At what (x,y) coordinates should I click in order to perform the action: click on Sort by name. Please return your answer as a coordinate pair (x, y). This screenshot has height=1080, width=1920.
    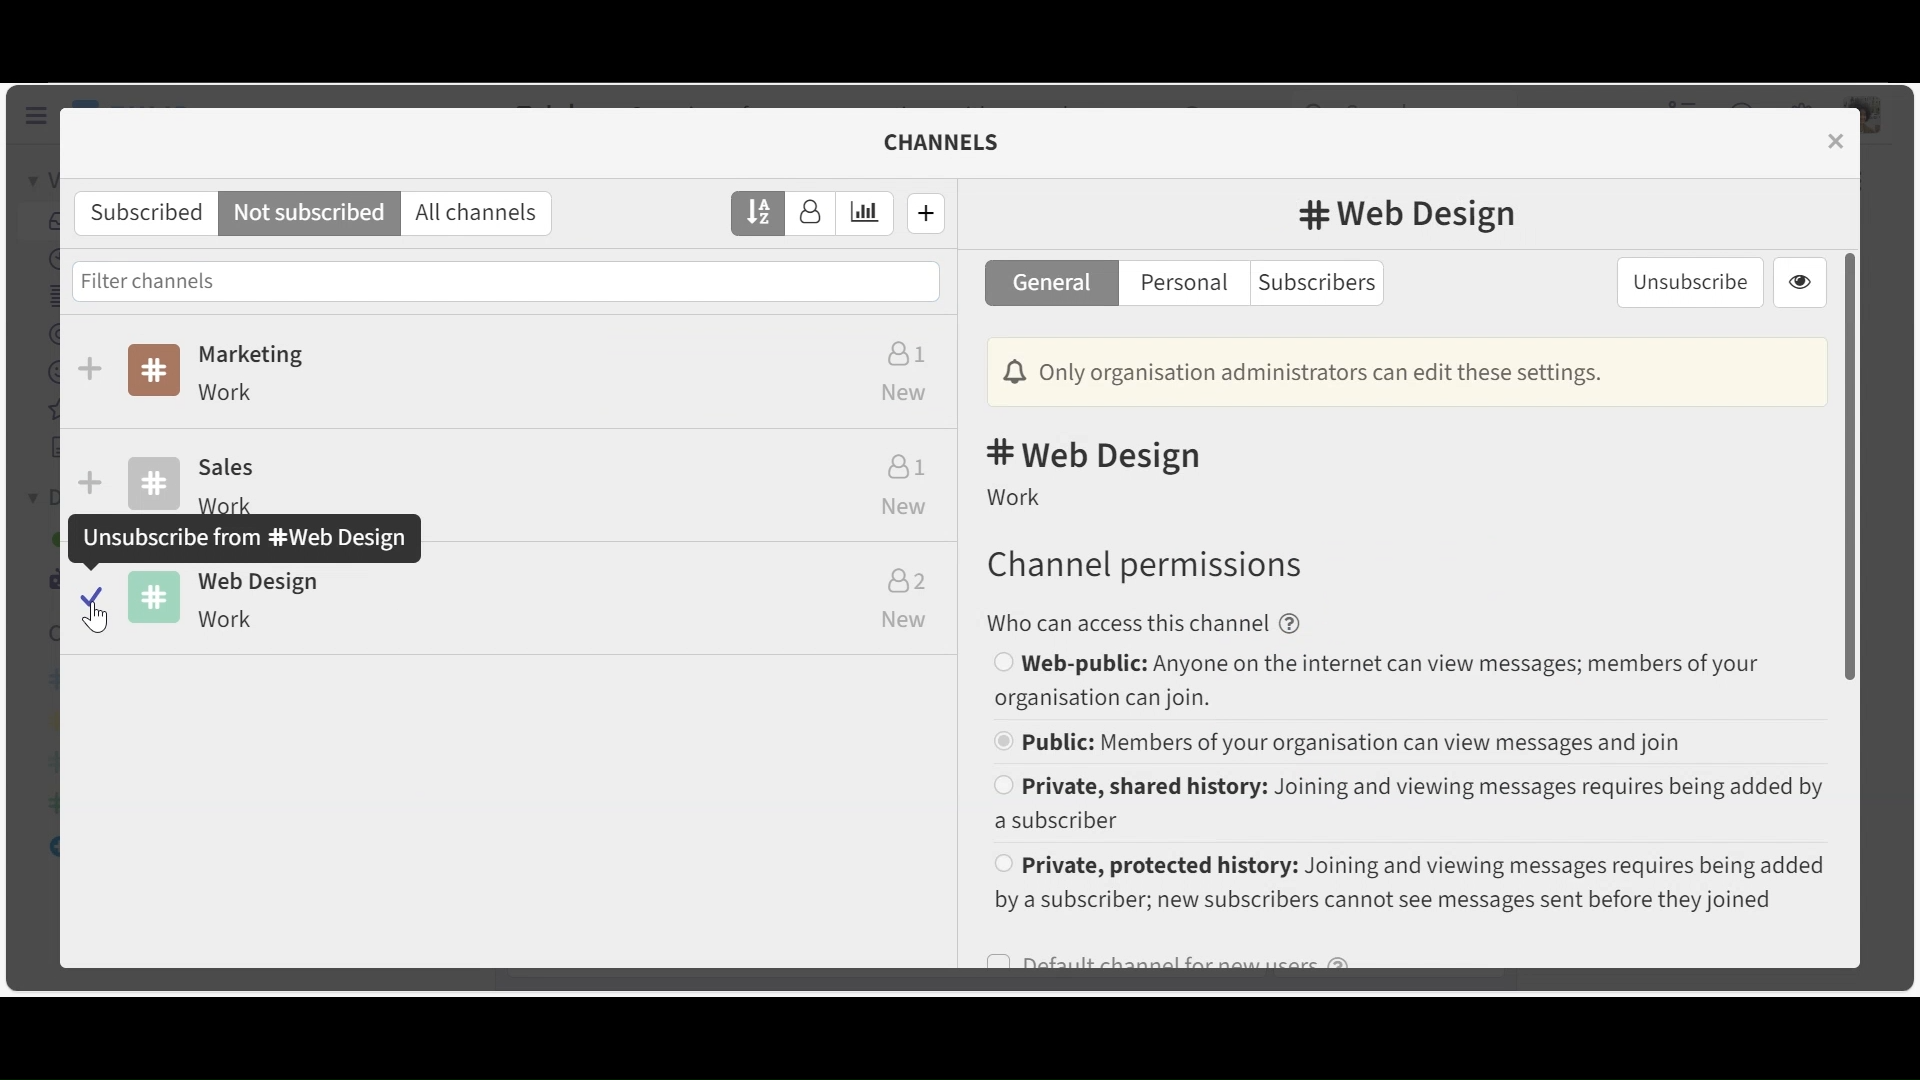
    Looking at the image, I should click on (757, 212).